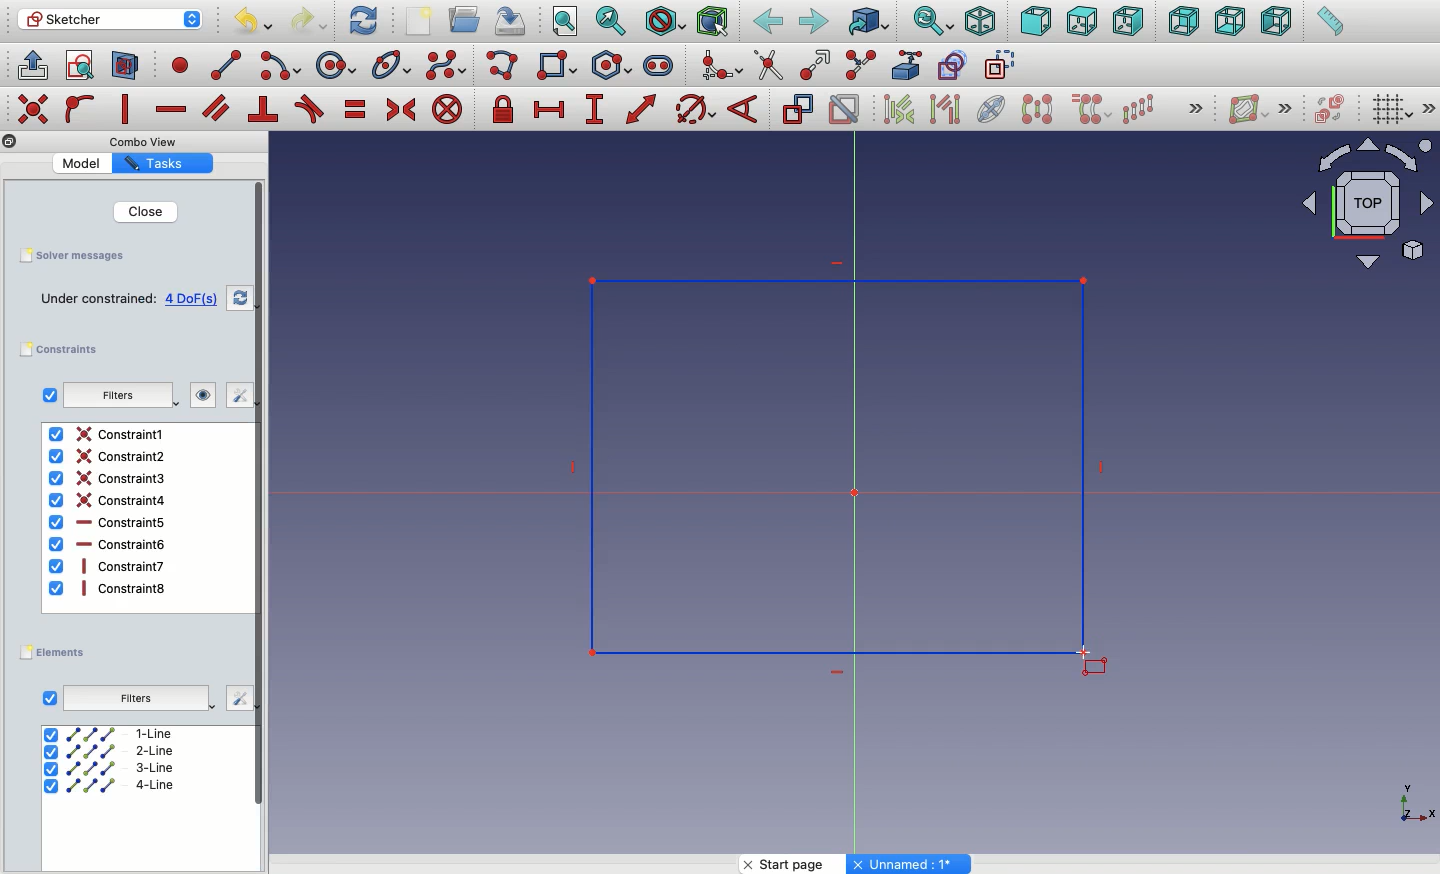 This screenshot has height=874, width=1440. I want to click on Rectangle, so click(888, 446).